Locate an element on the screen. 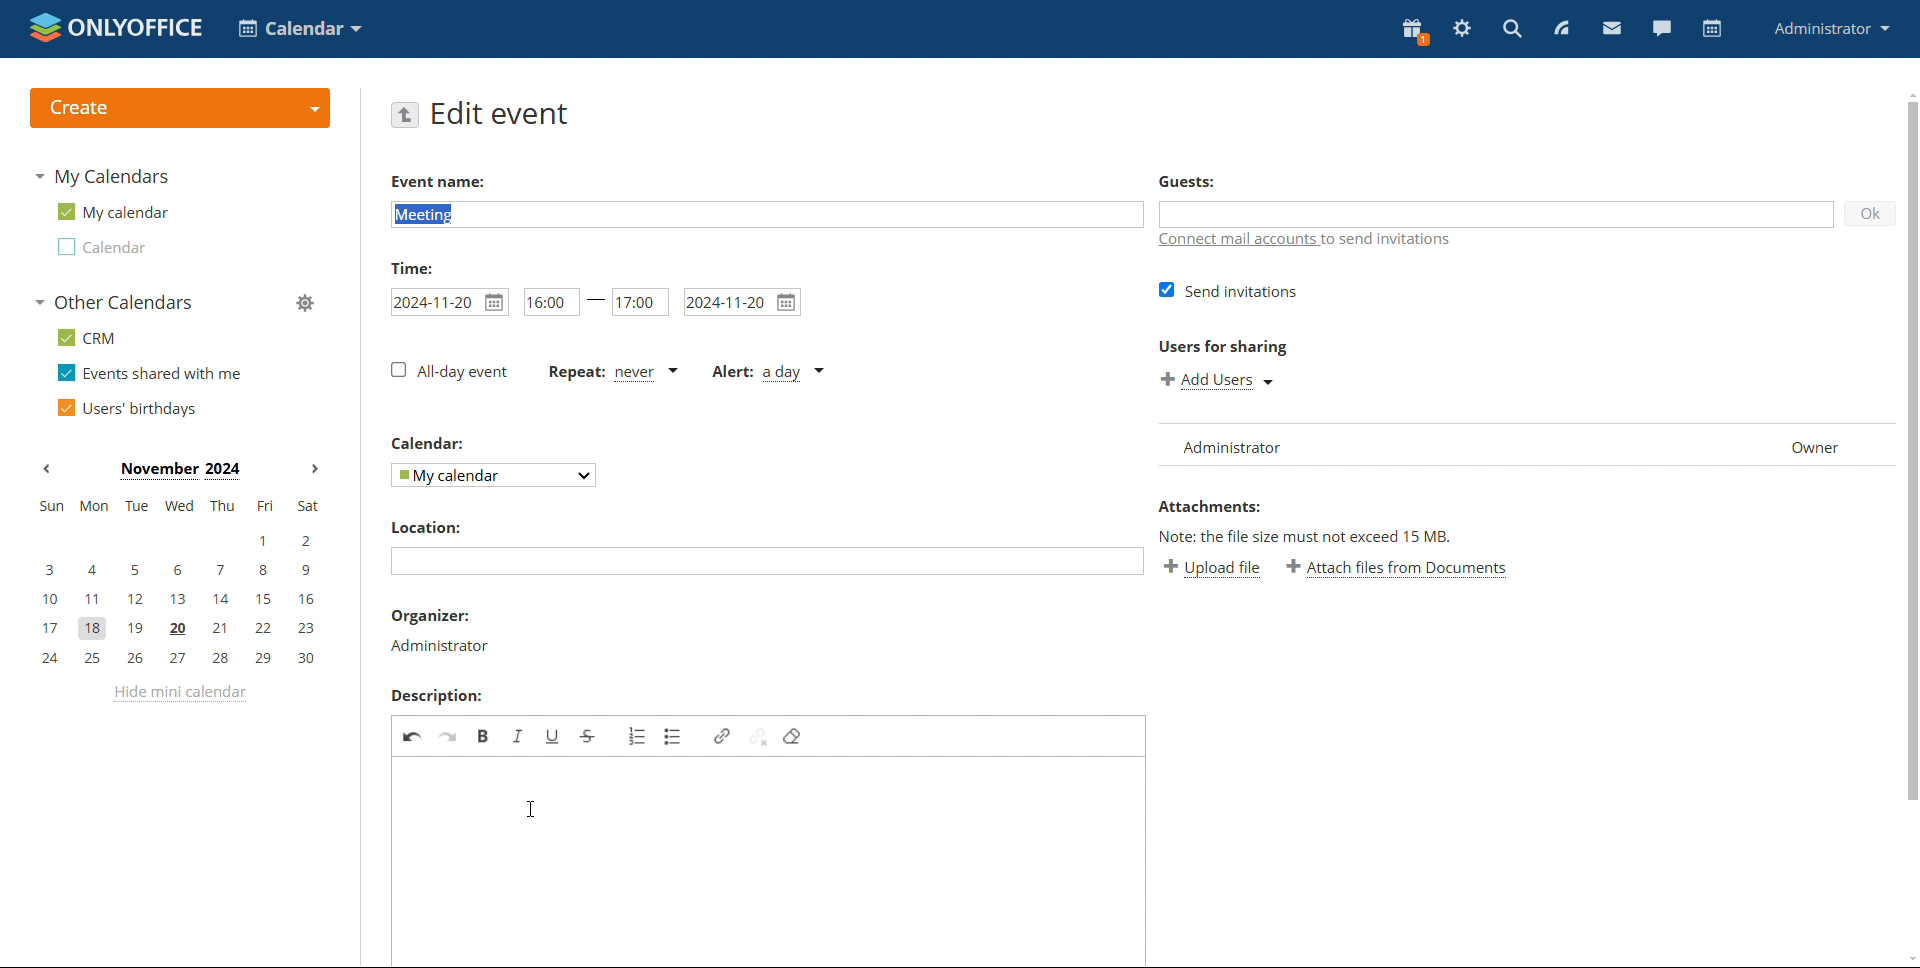 This screenshot has width=1920, height=968. hide mini calendar is located at coordinates (179, 694).